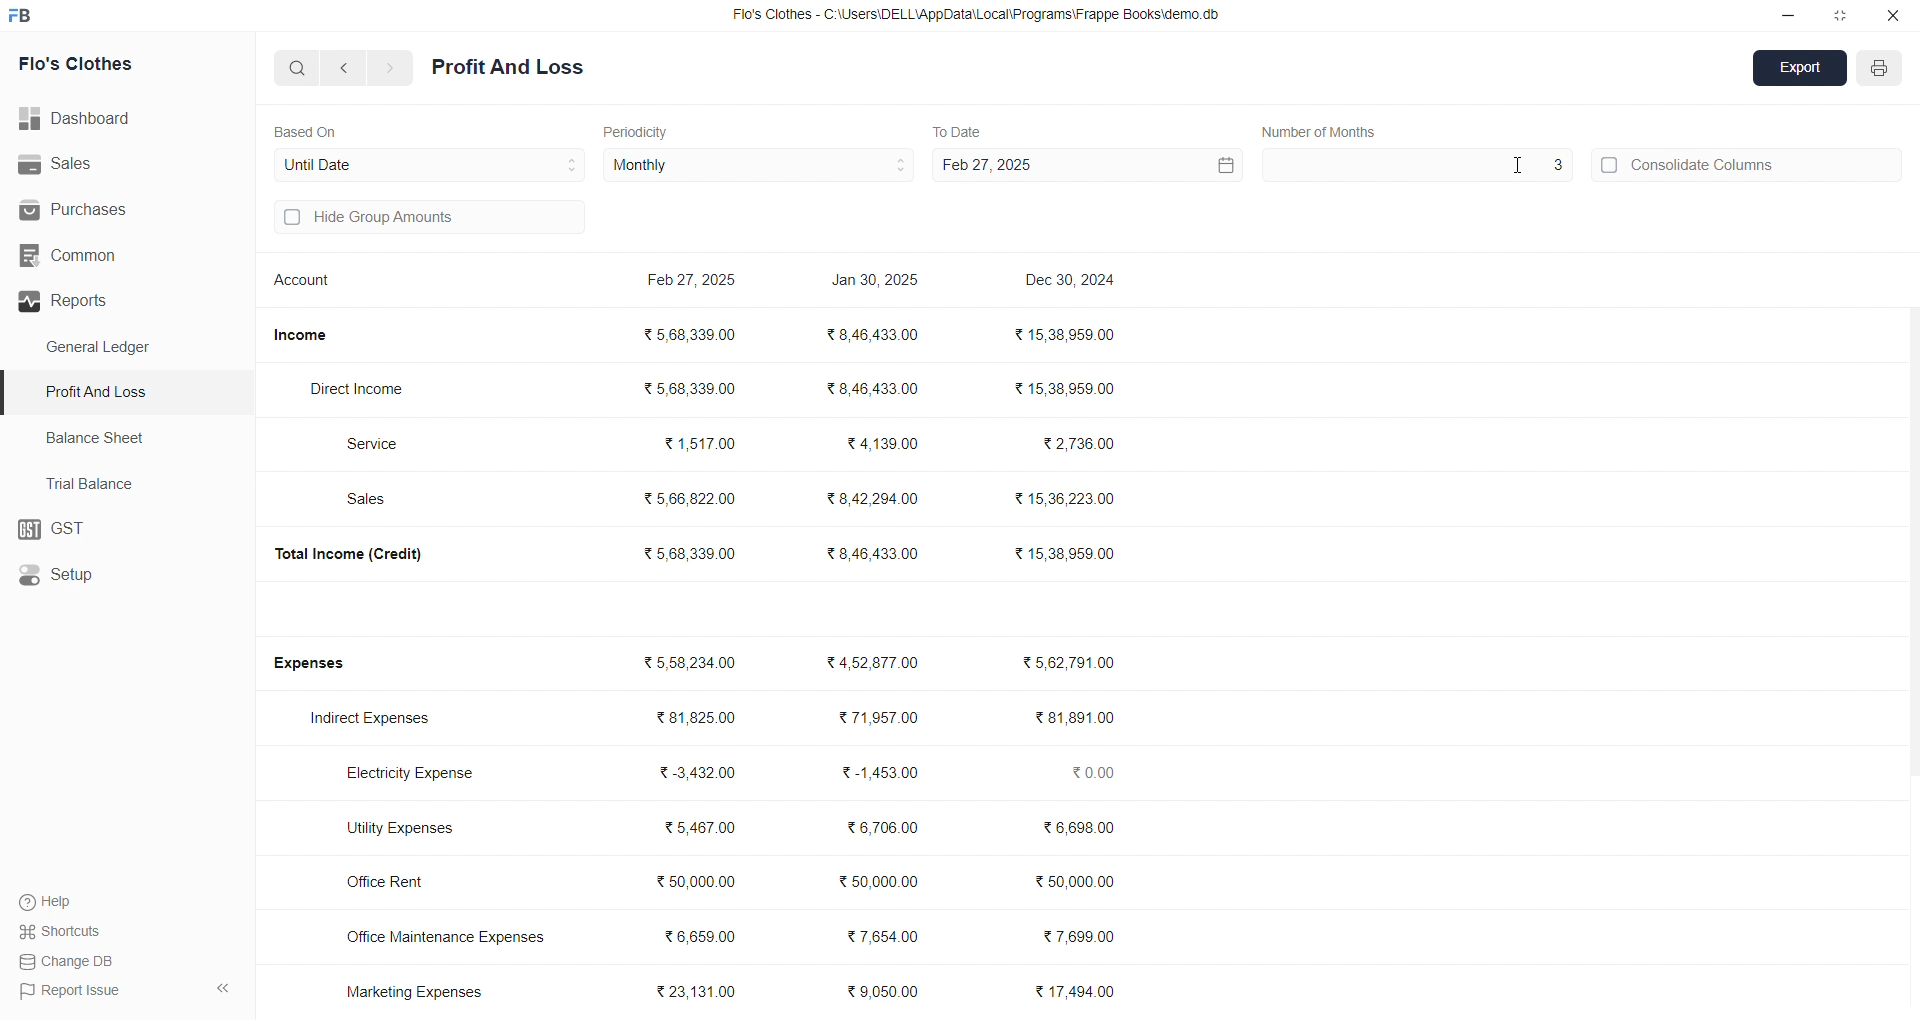 This screenshot has width=1920, height=1020. Describe the element at coordinates (1517, 166) in the screenshot. I see `cursor` at that location.